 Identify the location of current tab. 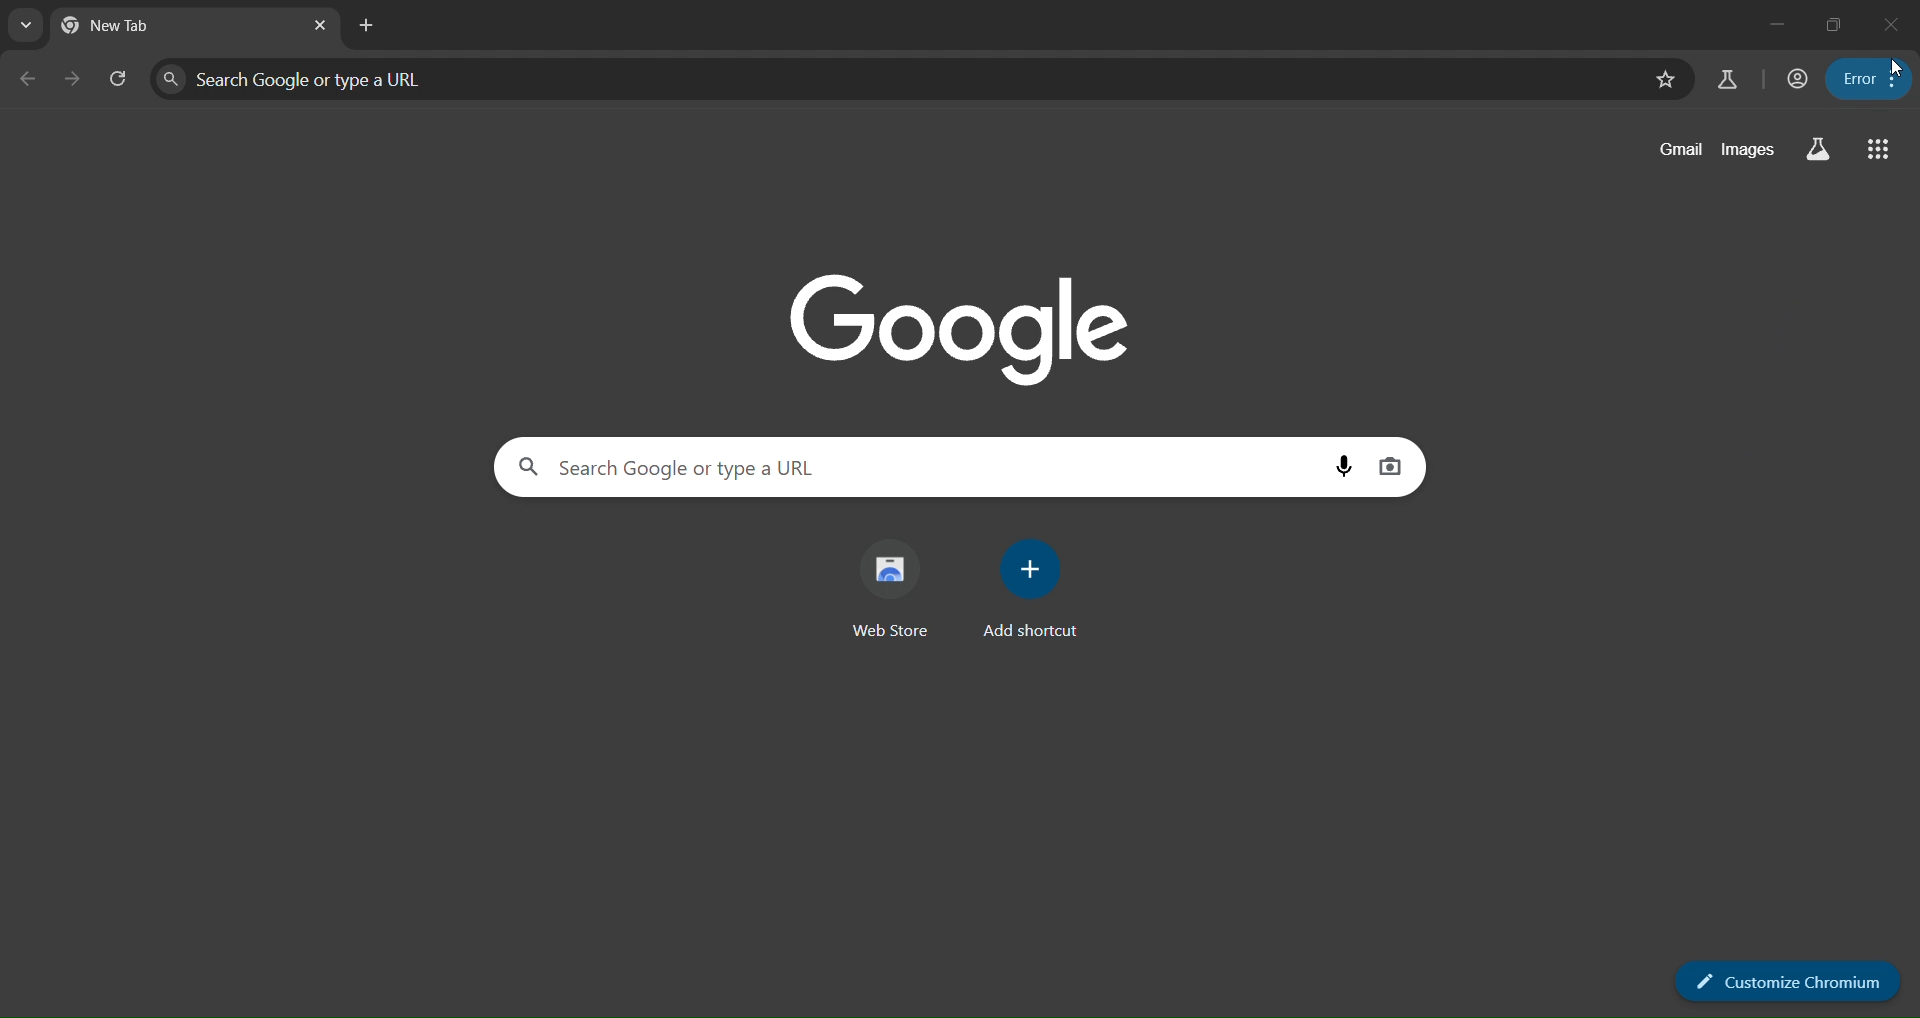
(119, 25).